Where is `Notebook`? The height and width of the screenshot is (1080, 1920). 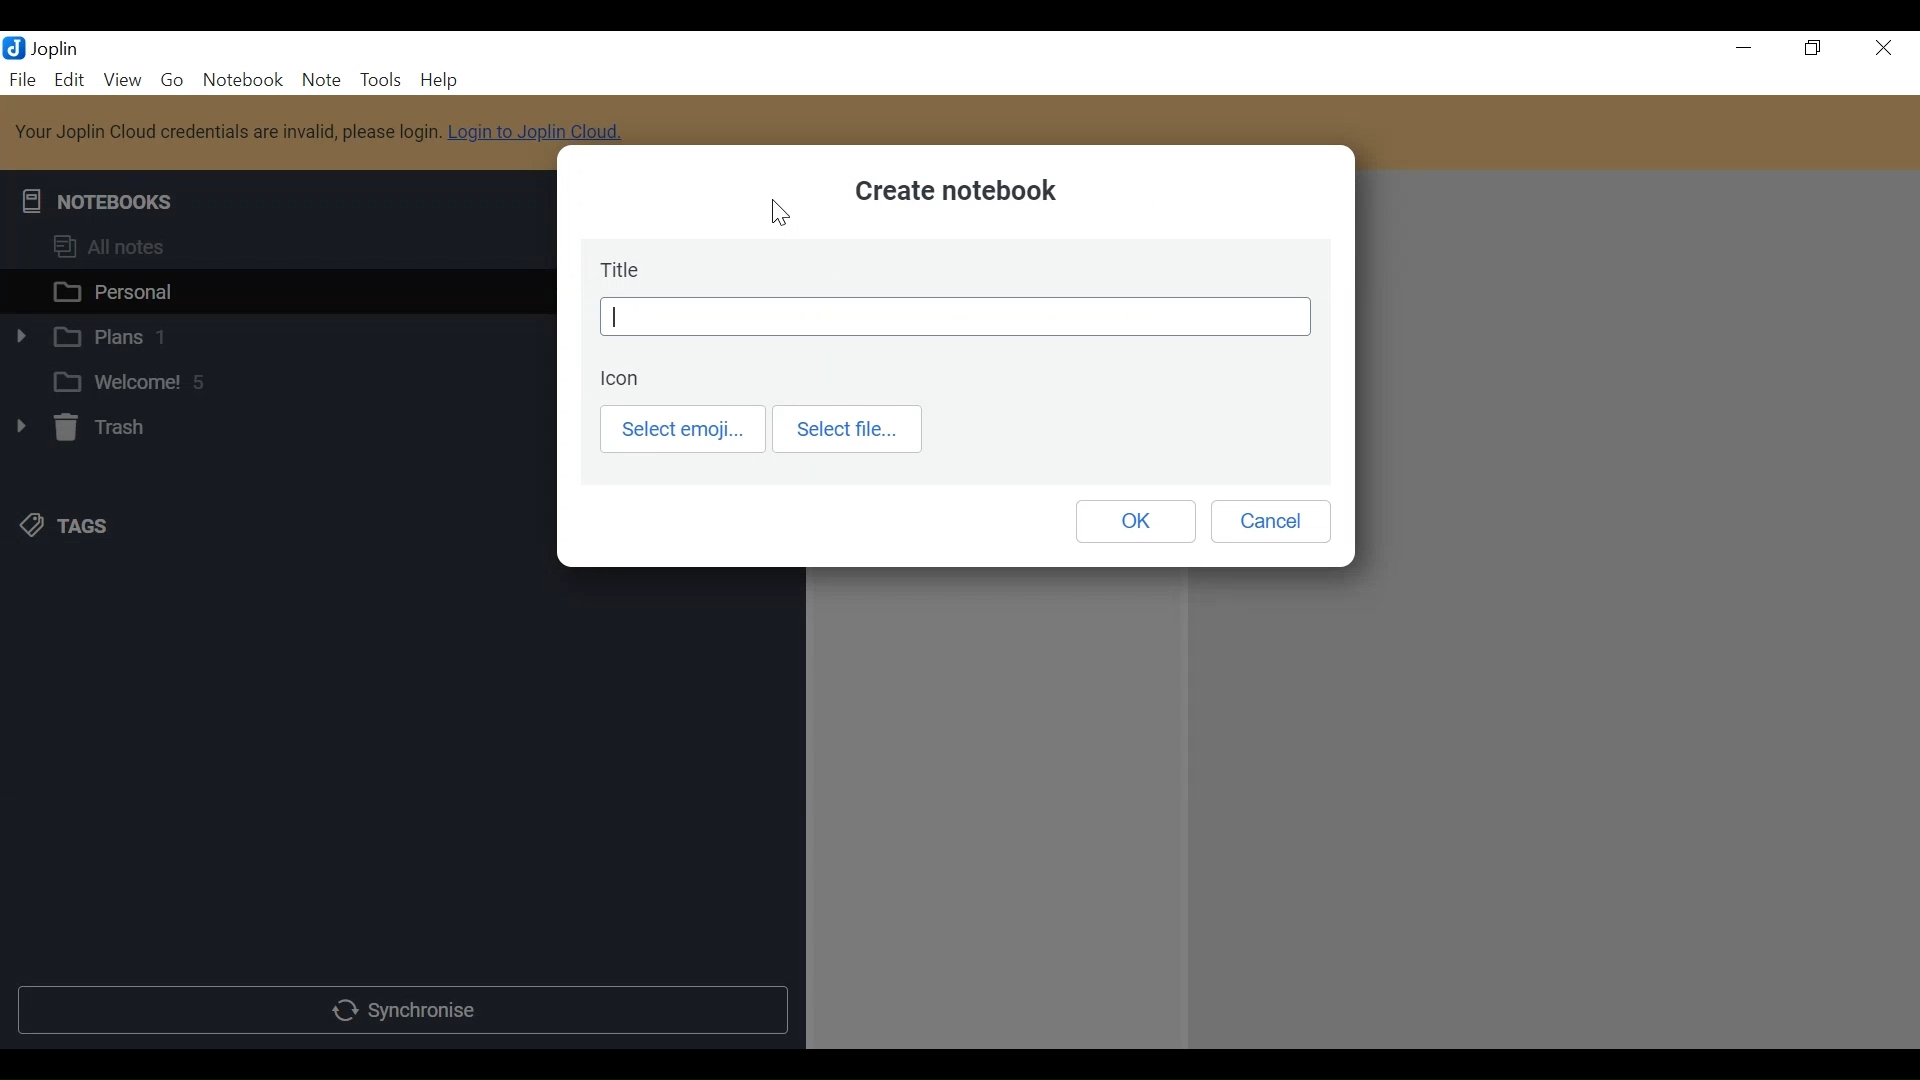
Notebook is located at coordinates (247, 79).